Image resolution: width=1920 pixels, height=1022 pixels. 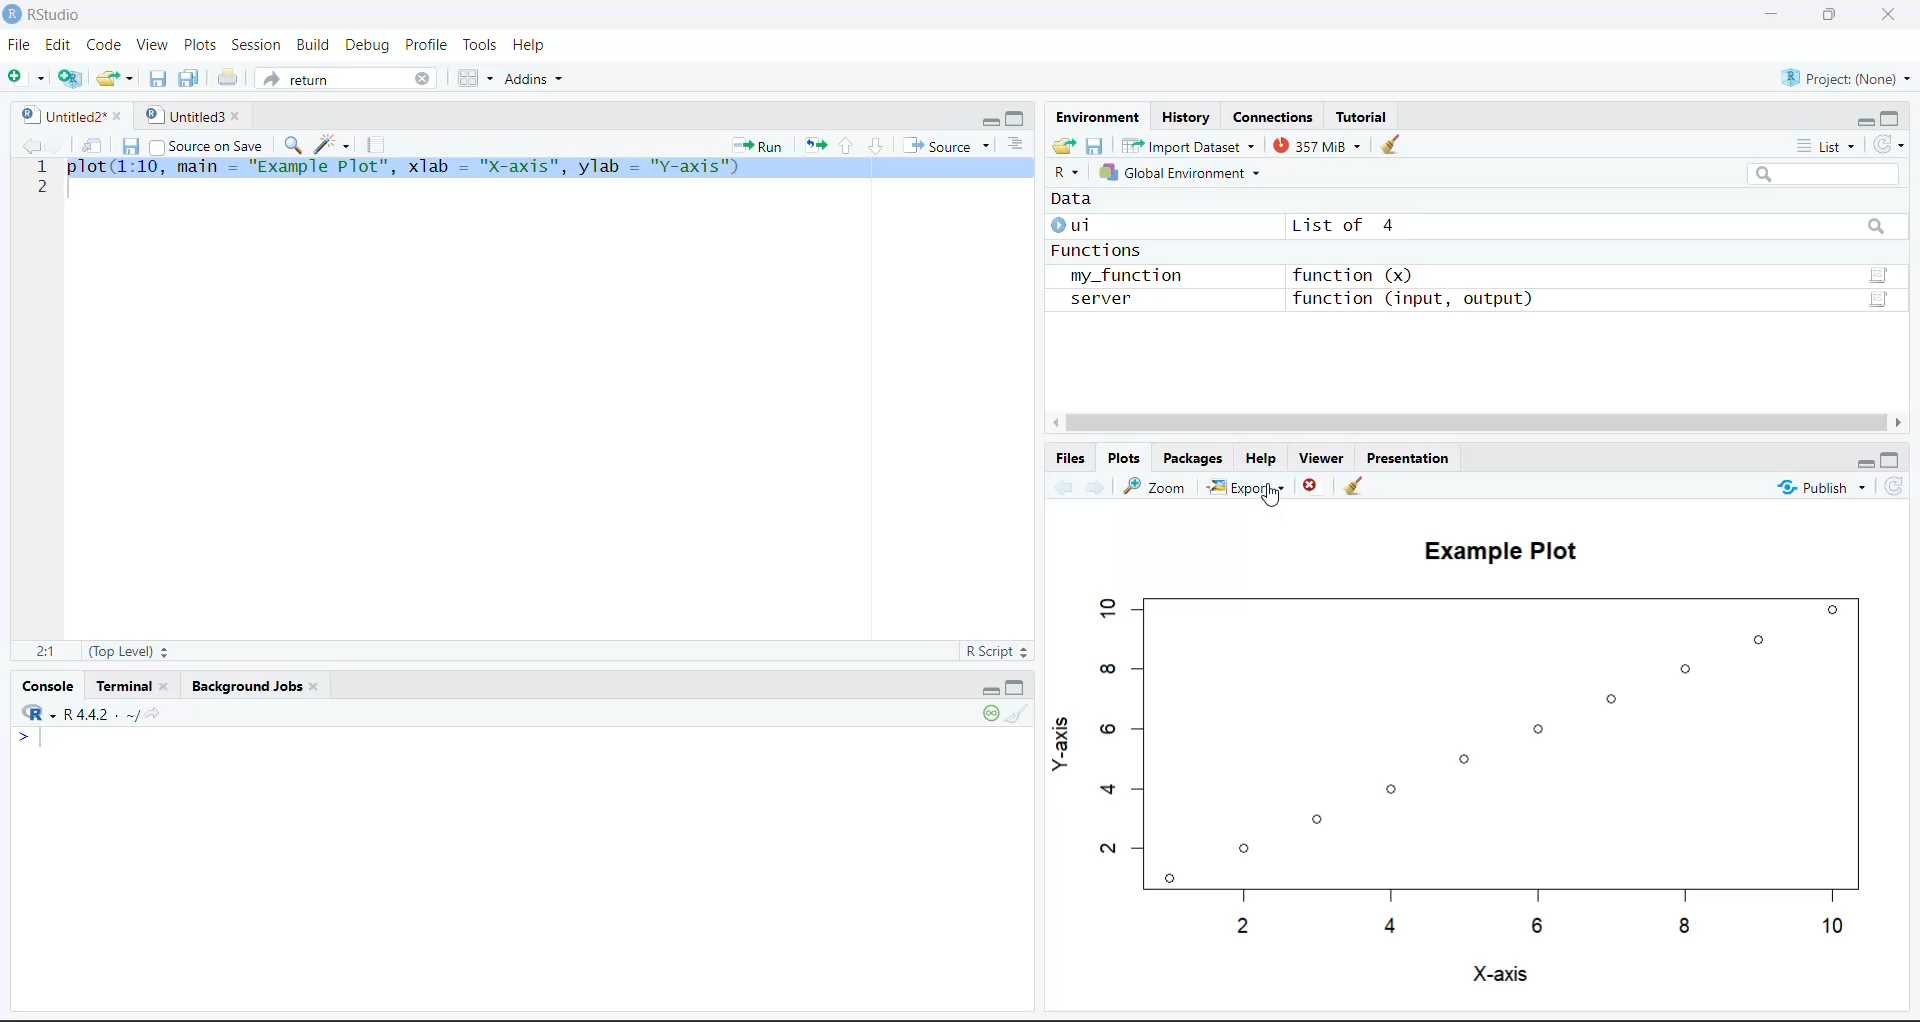 What do you see at coordinates (1881, 301) in the screenshot?
I see `Data/Table` at bounding box center [1881, 301].